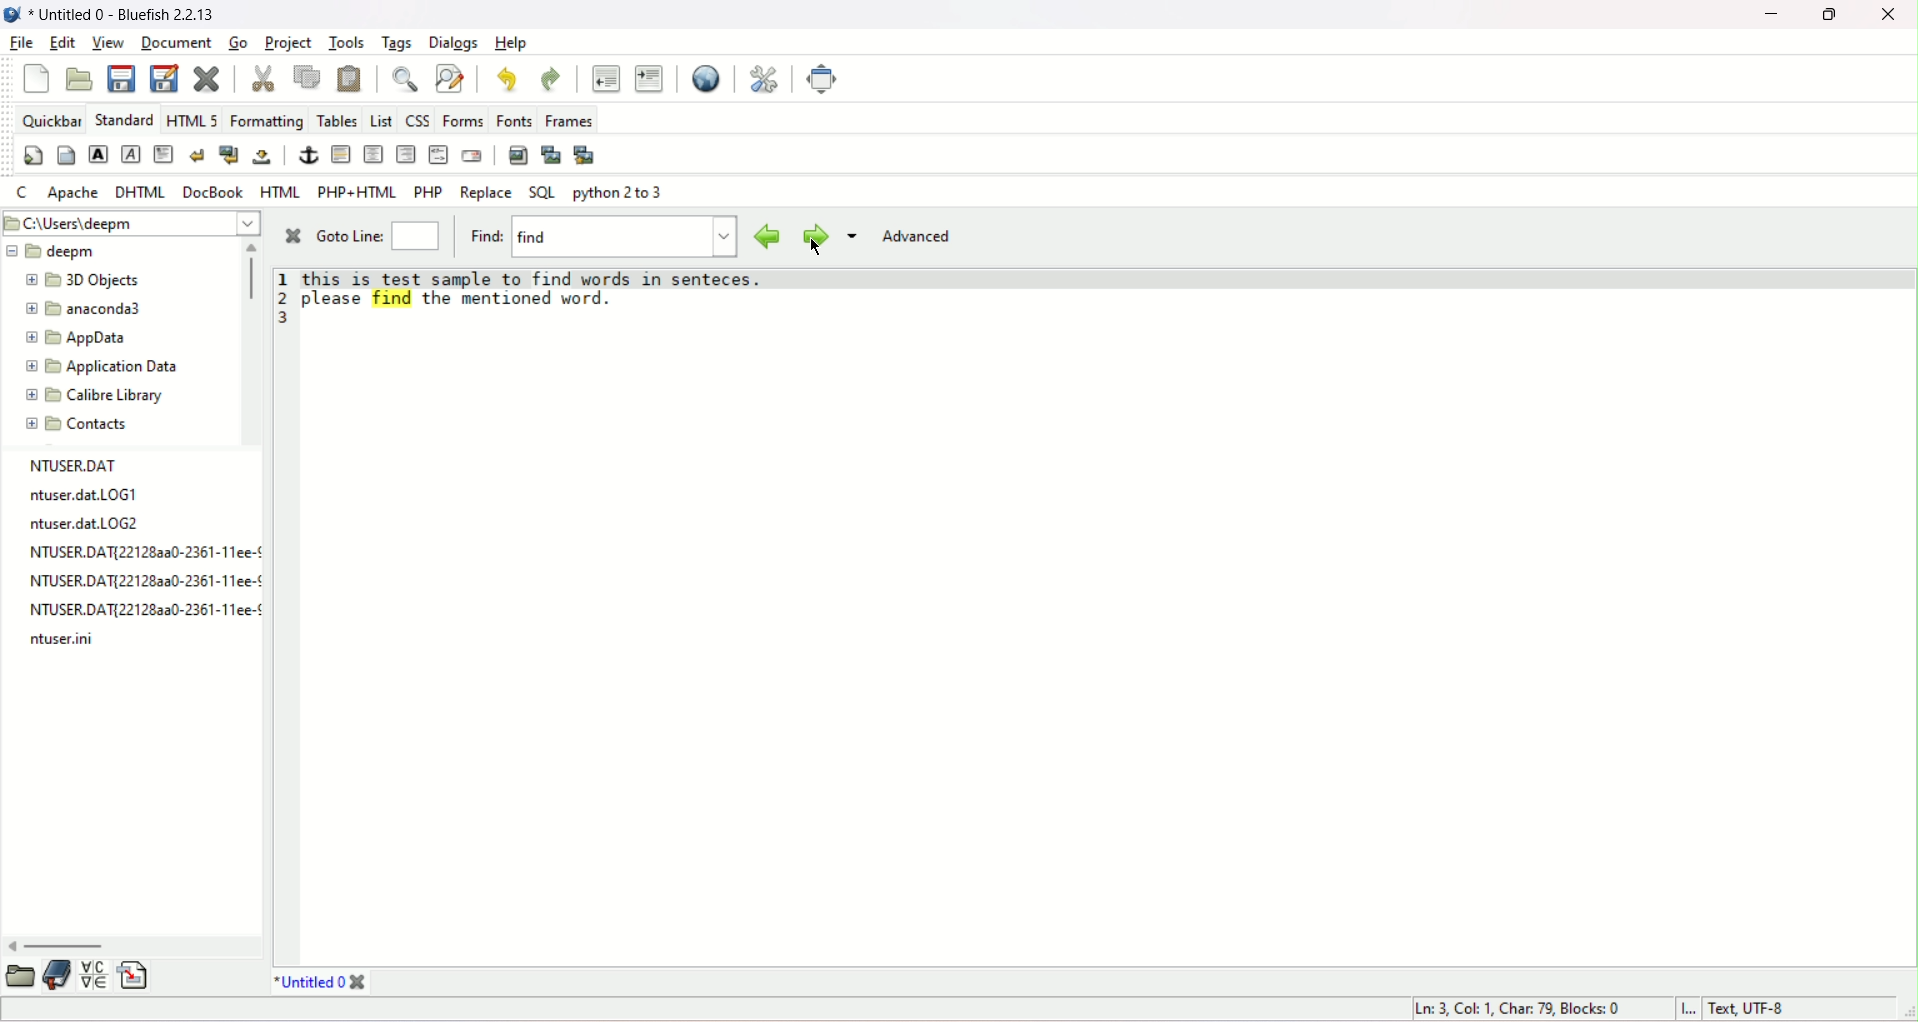 This screenshot has width=1918, height=1022. Describe the element at coordinates (304, 981) in the screenshot. I see `current tab` at that location.